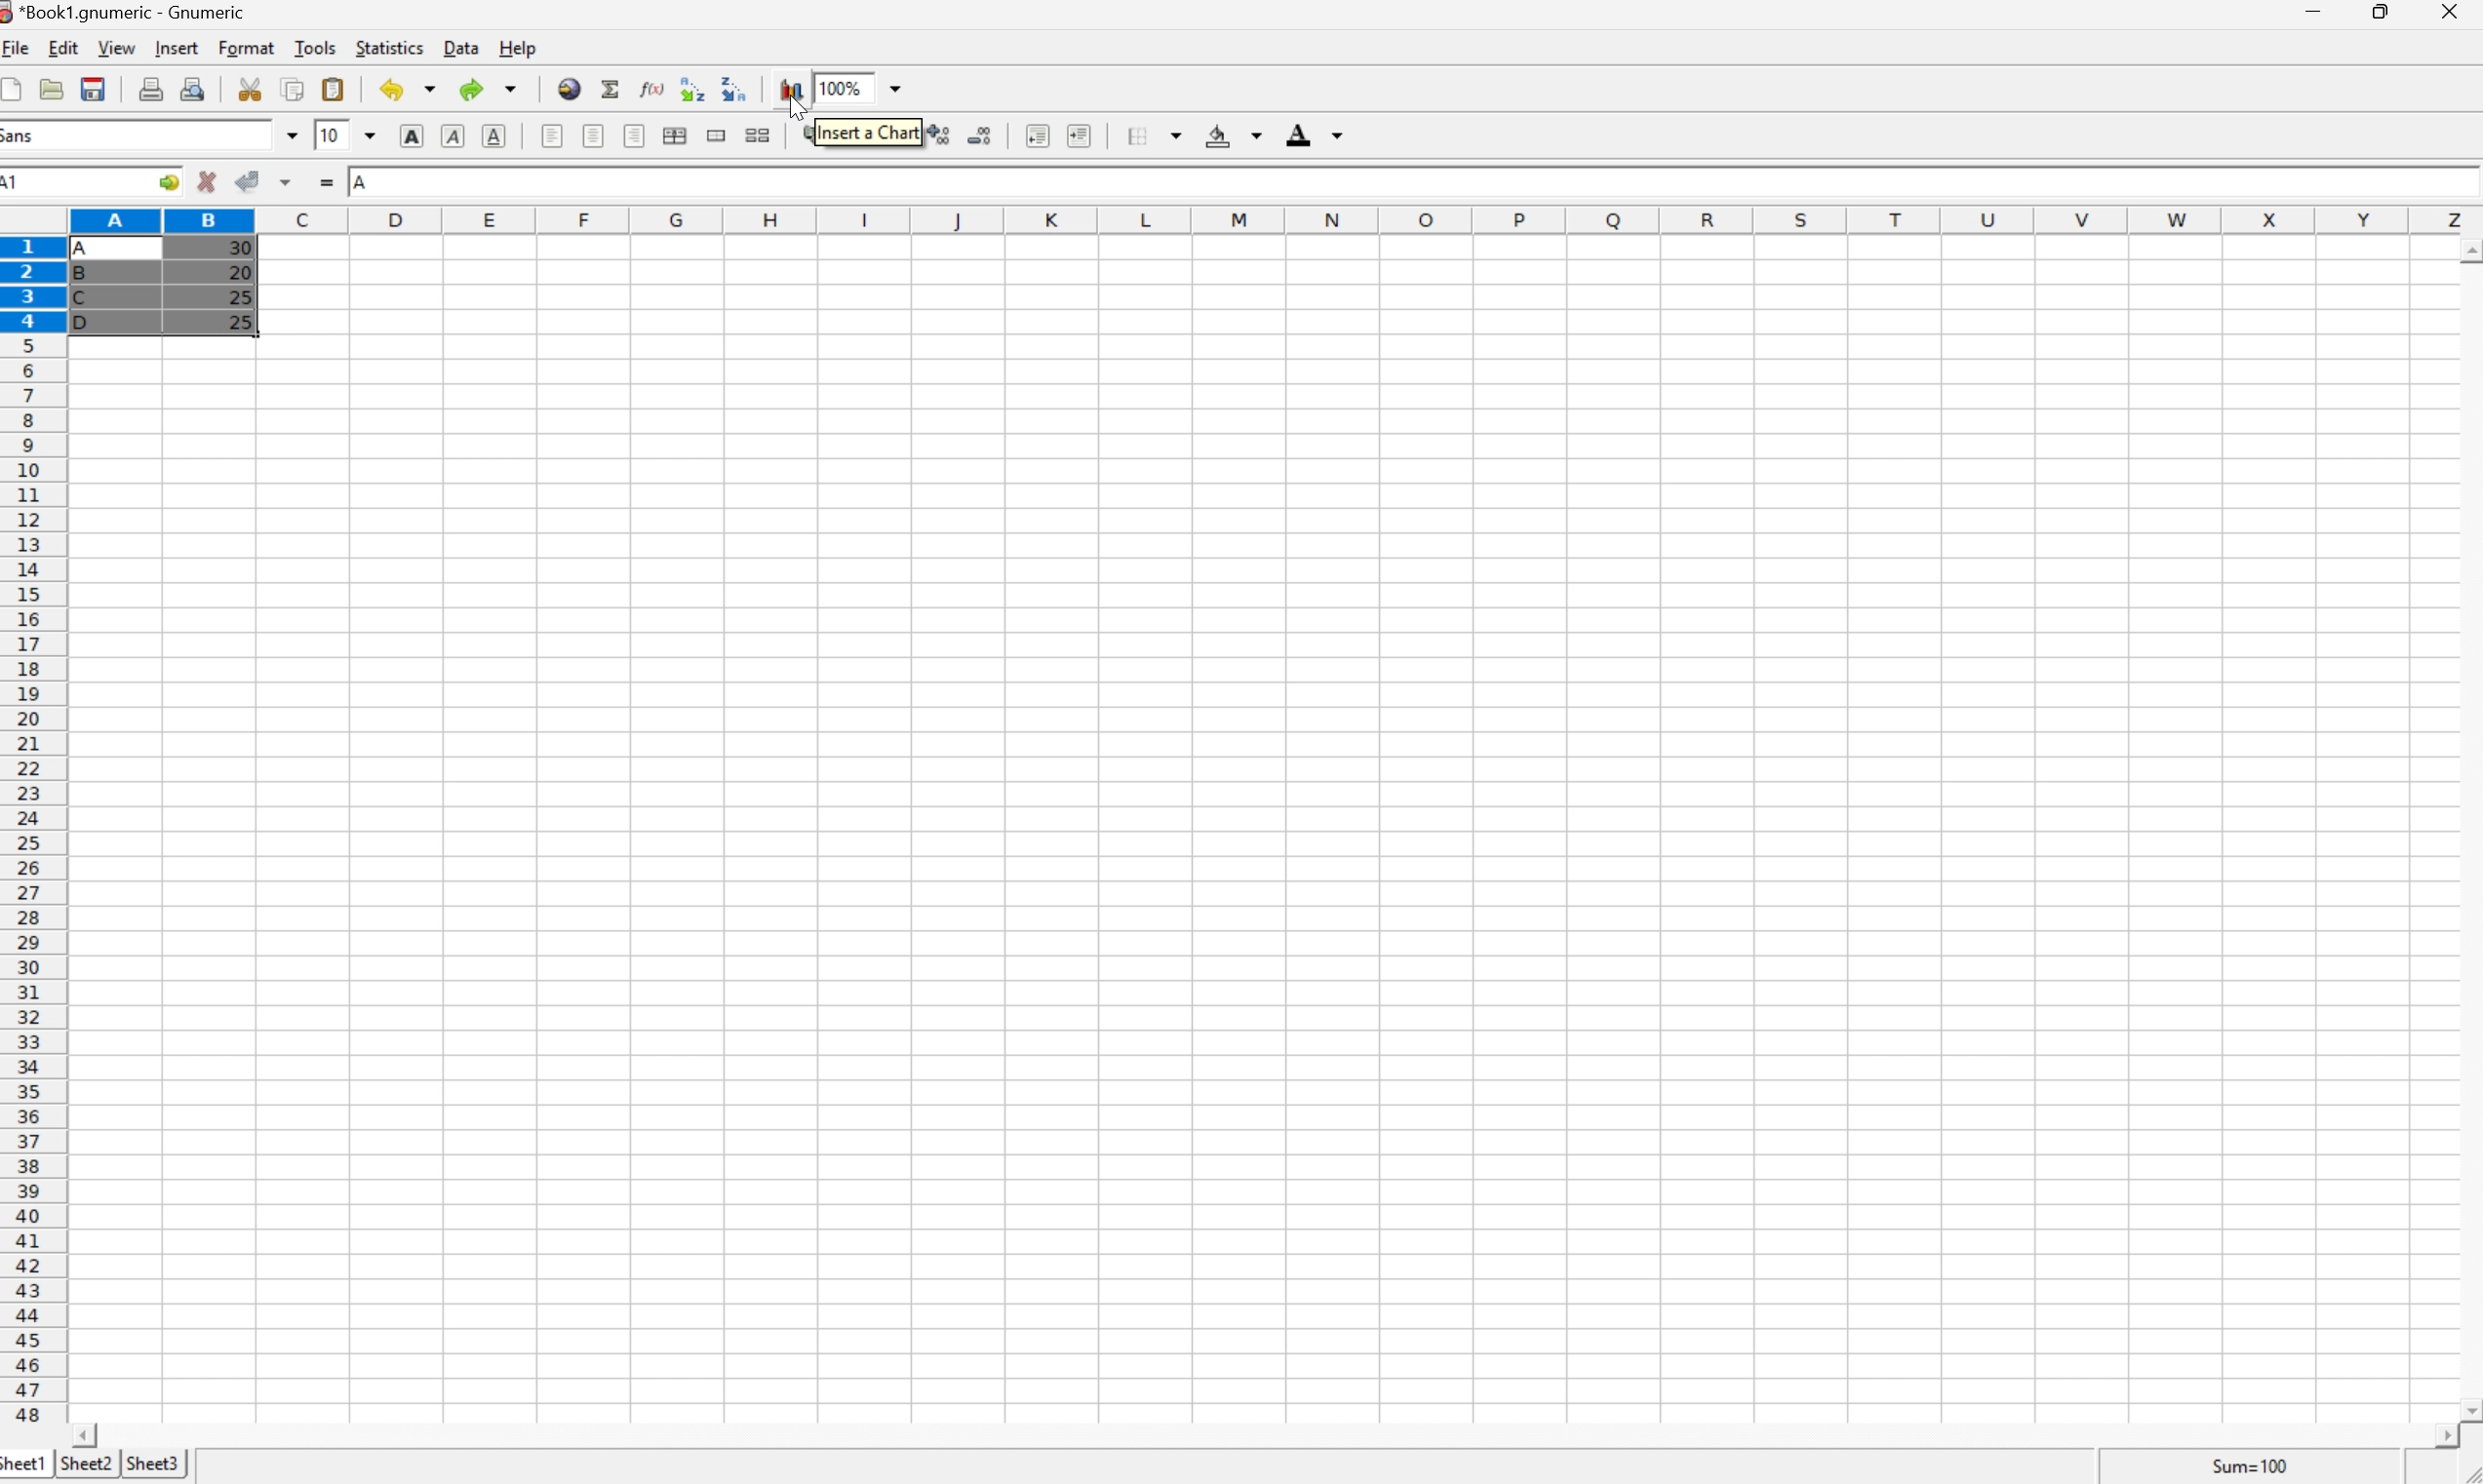  I want to click on Decrease indent, and align the contents to the left, so click(1037, 137).